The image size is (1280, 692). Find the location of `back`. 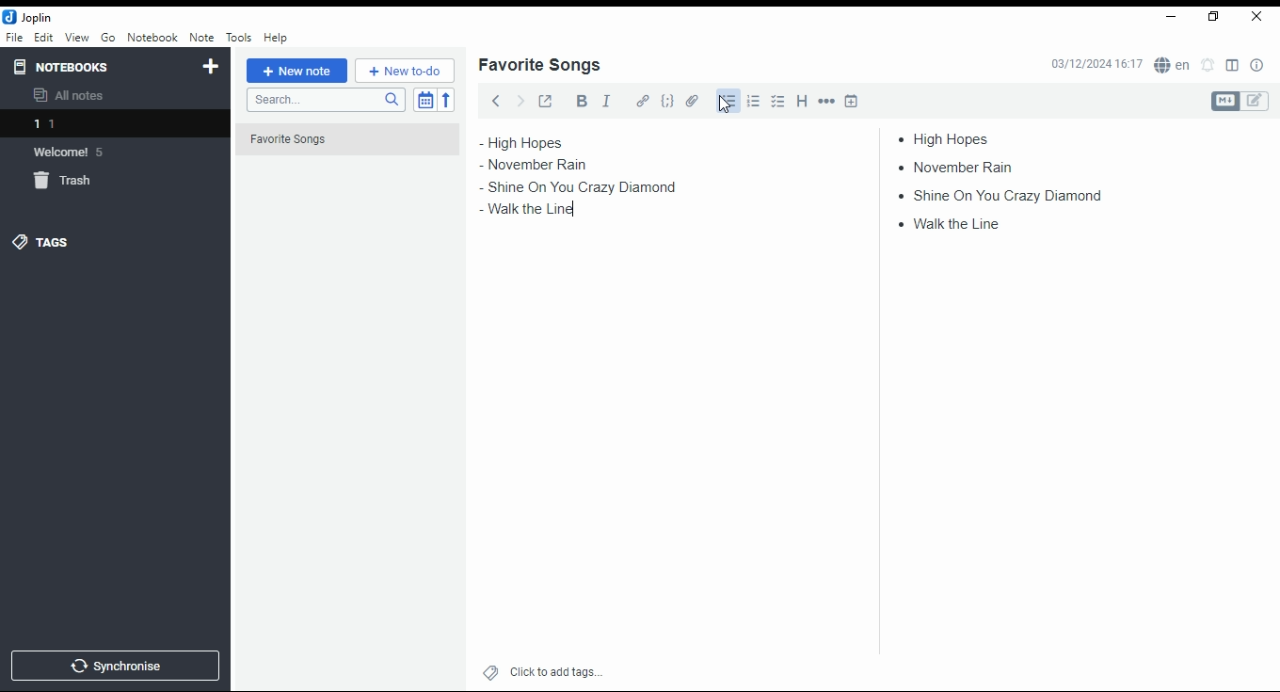

back is located at coordinates (496, 100).